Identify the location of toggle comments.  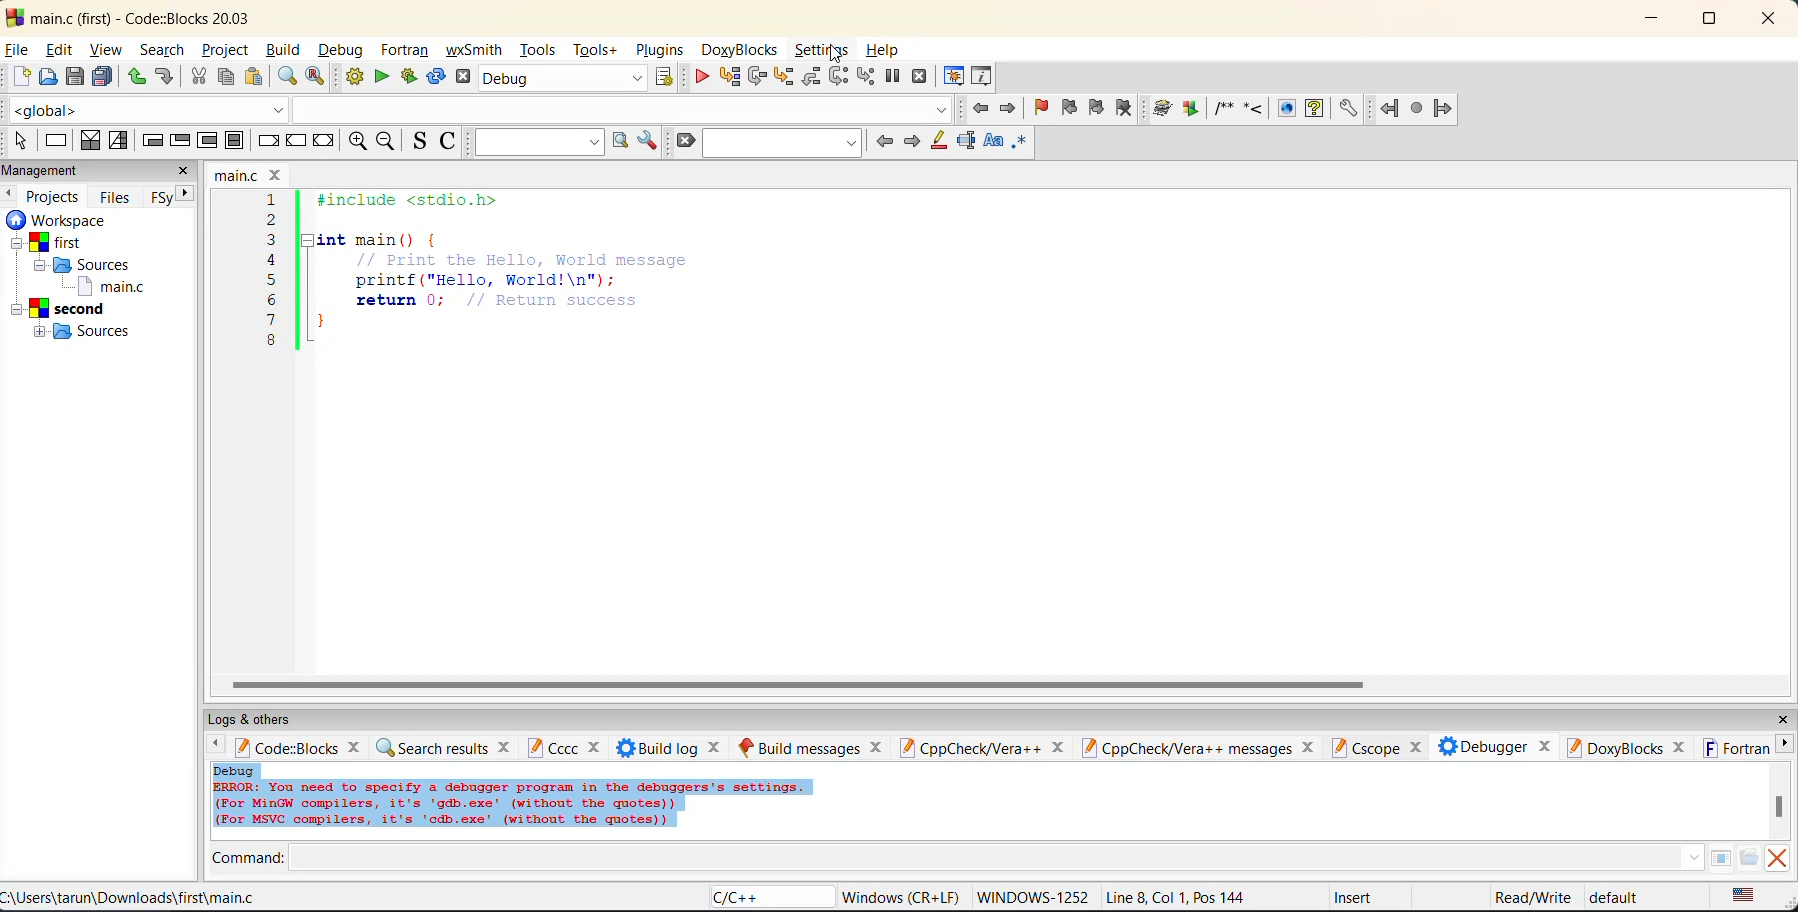
(450, 144).